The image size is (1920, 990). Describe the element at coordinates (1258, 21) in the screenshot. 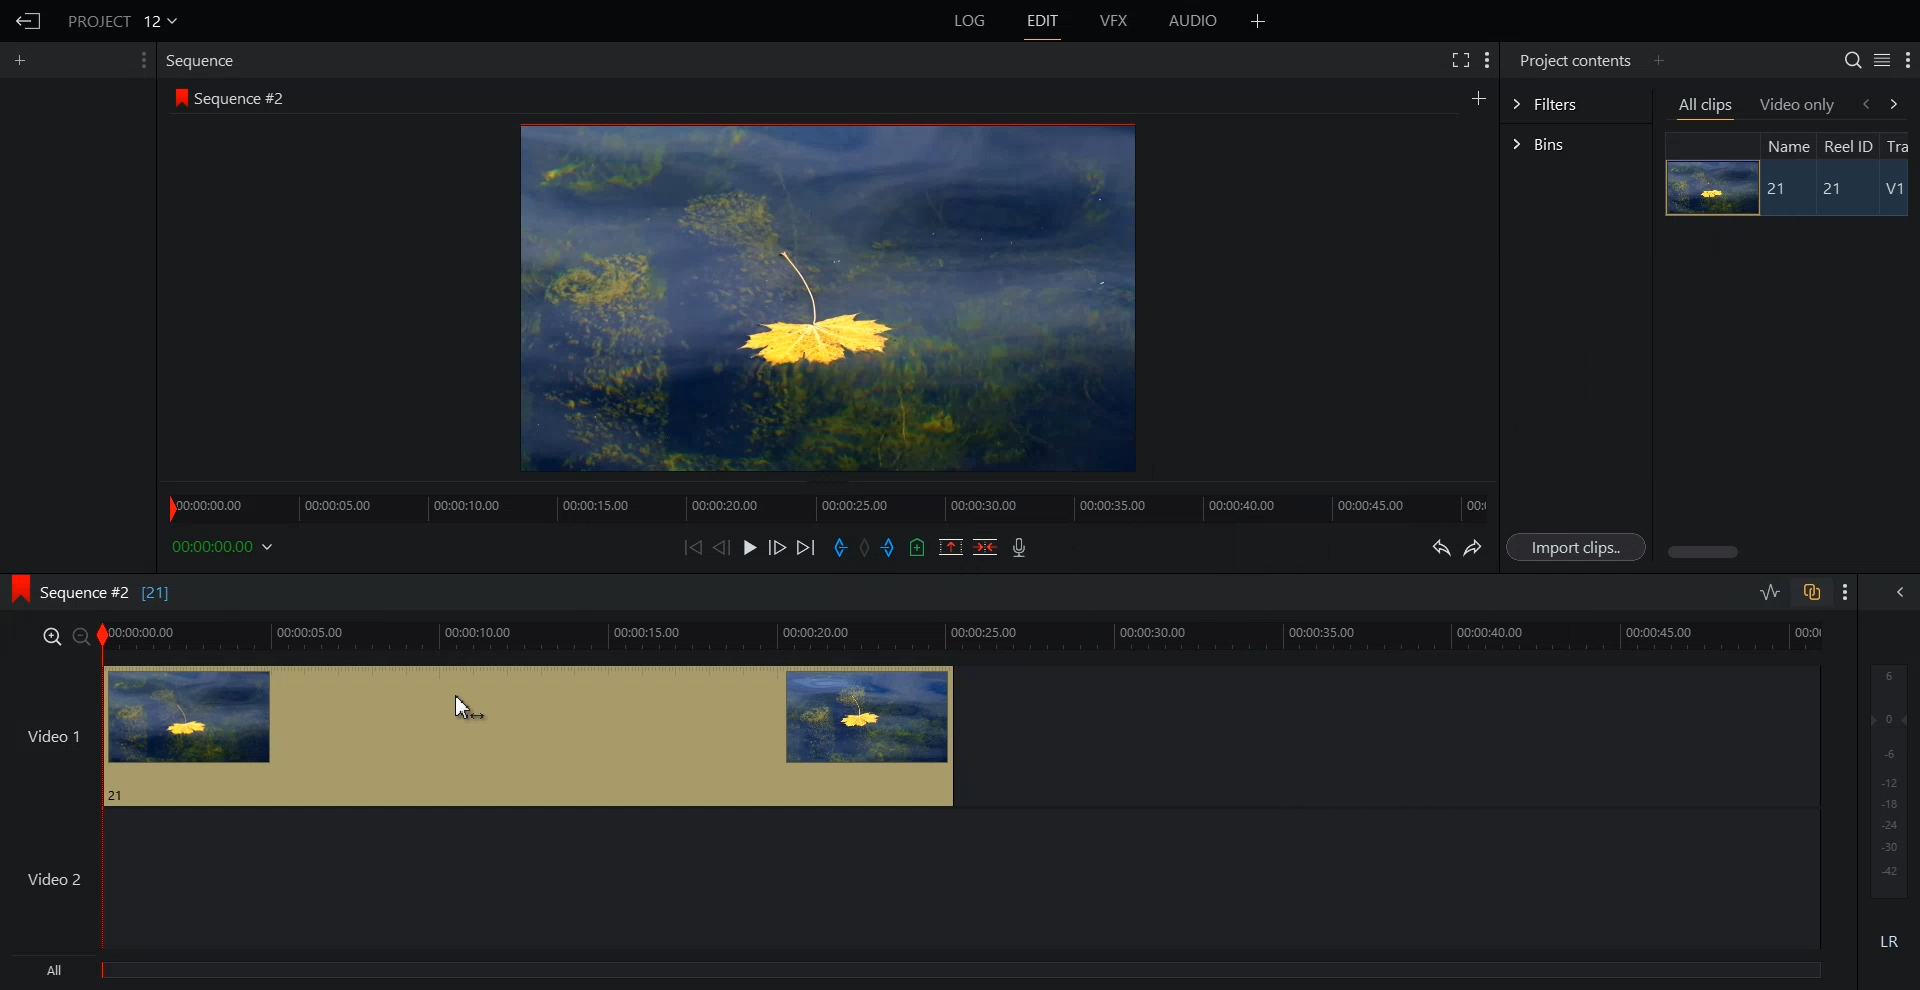

I see `Add panel` at that location.